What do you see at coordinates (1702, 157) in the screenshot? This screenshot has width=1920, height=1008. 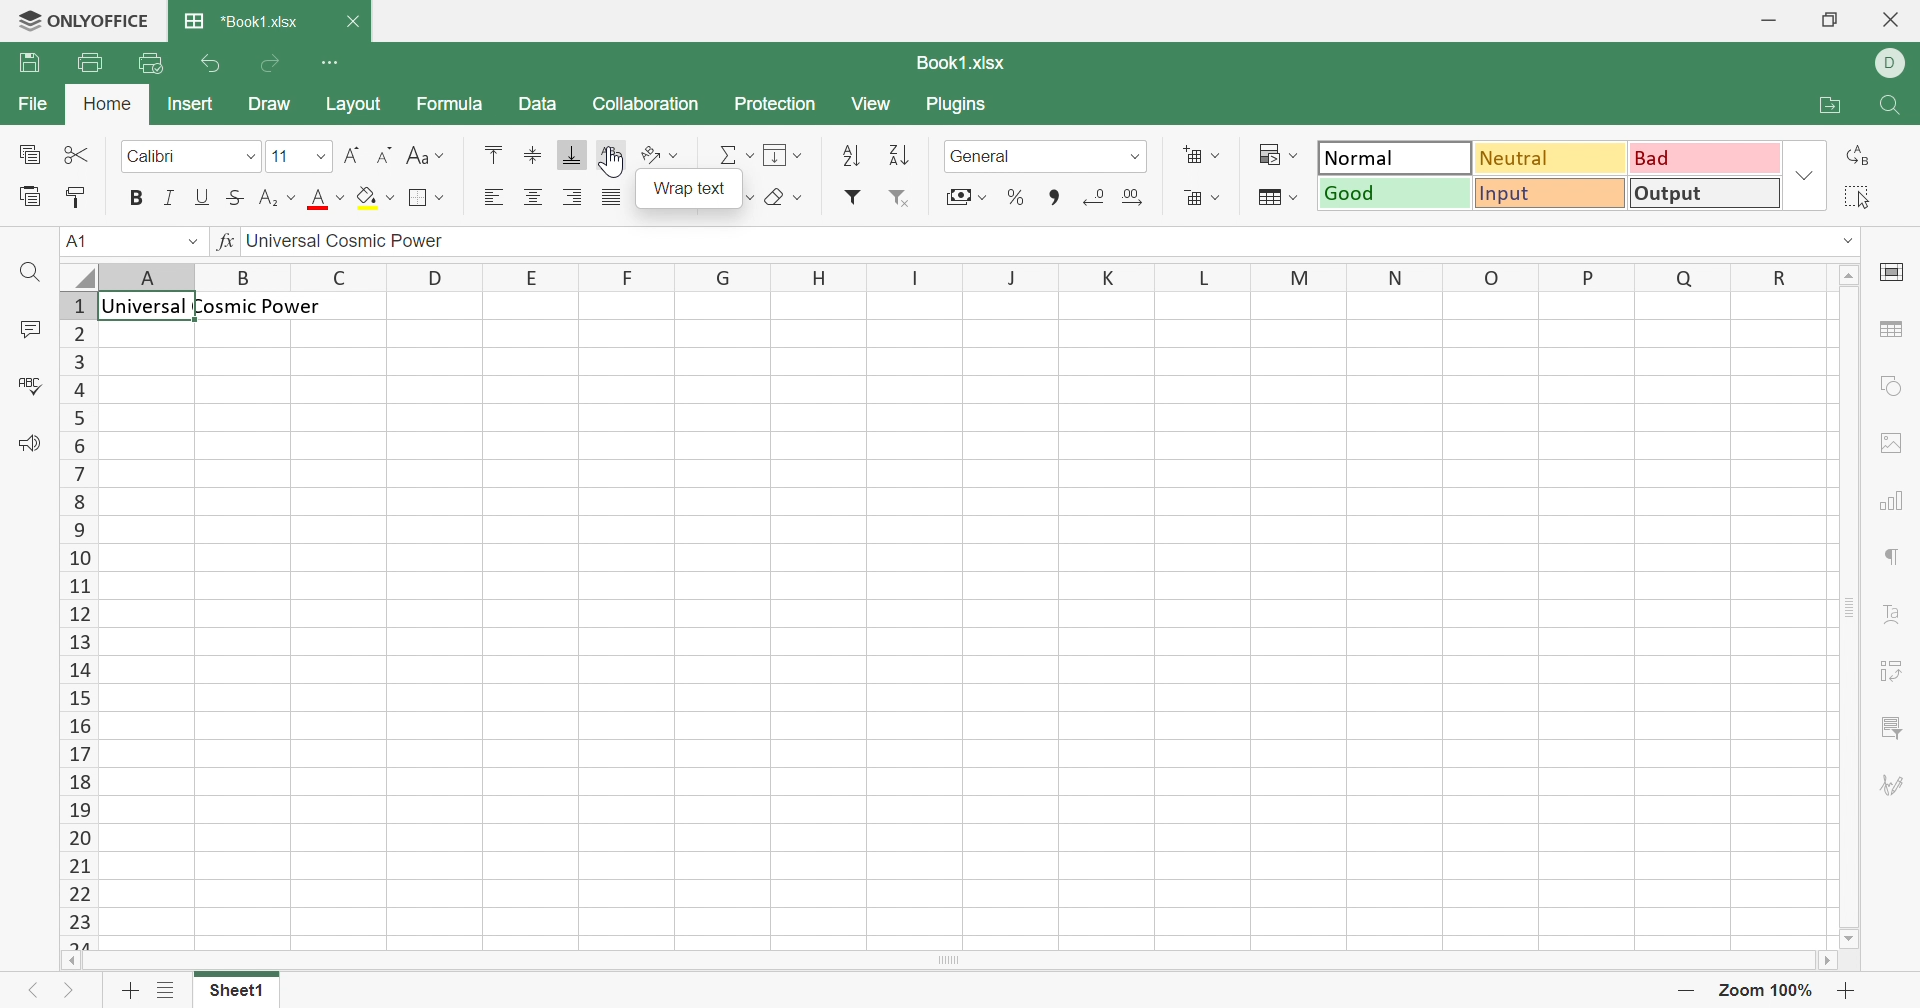 I see `Bad` at bounding box center [1702, 157].